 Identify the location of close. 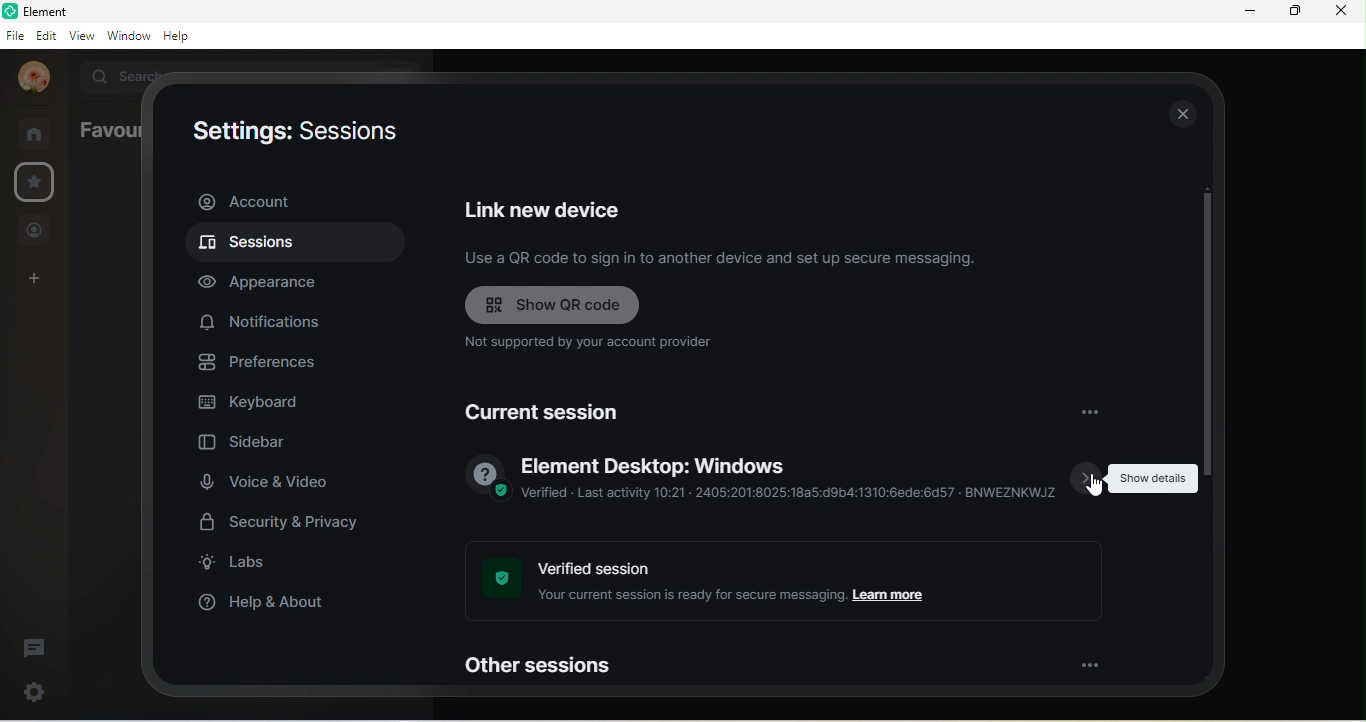
(1181, 113).